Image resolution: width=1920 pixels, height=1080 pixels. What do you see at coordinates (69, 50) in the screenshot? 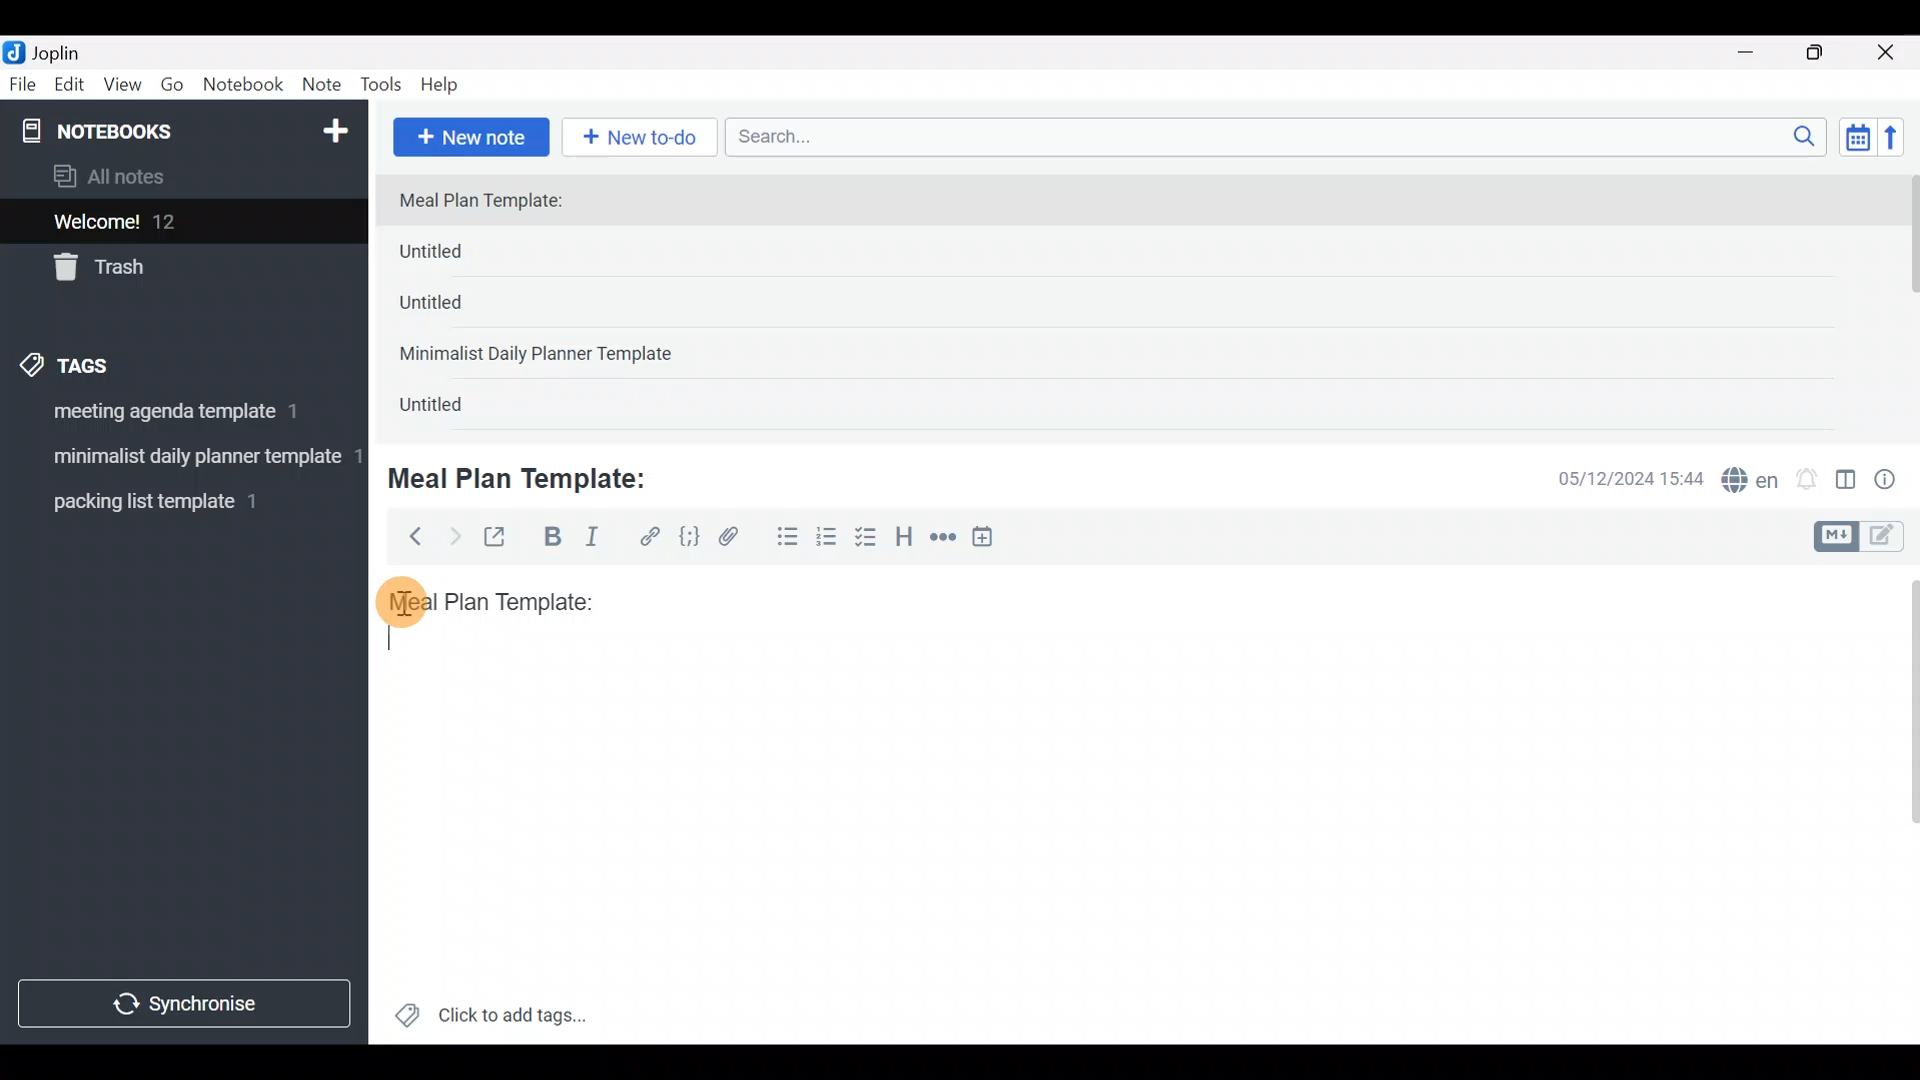
I see `Joplin` at bounding box center [69, 50].